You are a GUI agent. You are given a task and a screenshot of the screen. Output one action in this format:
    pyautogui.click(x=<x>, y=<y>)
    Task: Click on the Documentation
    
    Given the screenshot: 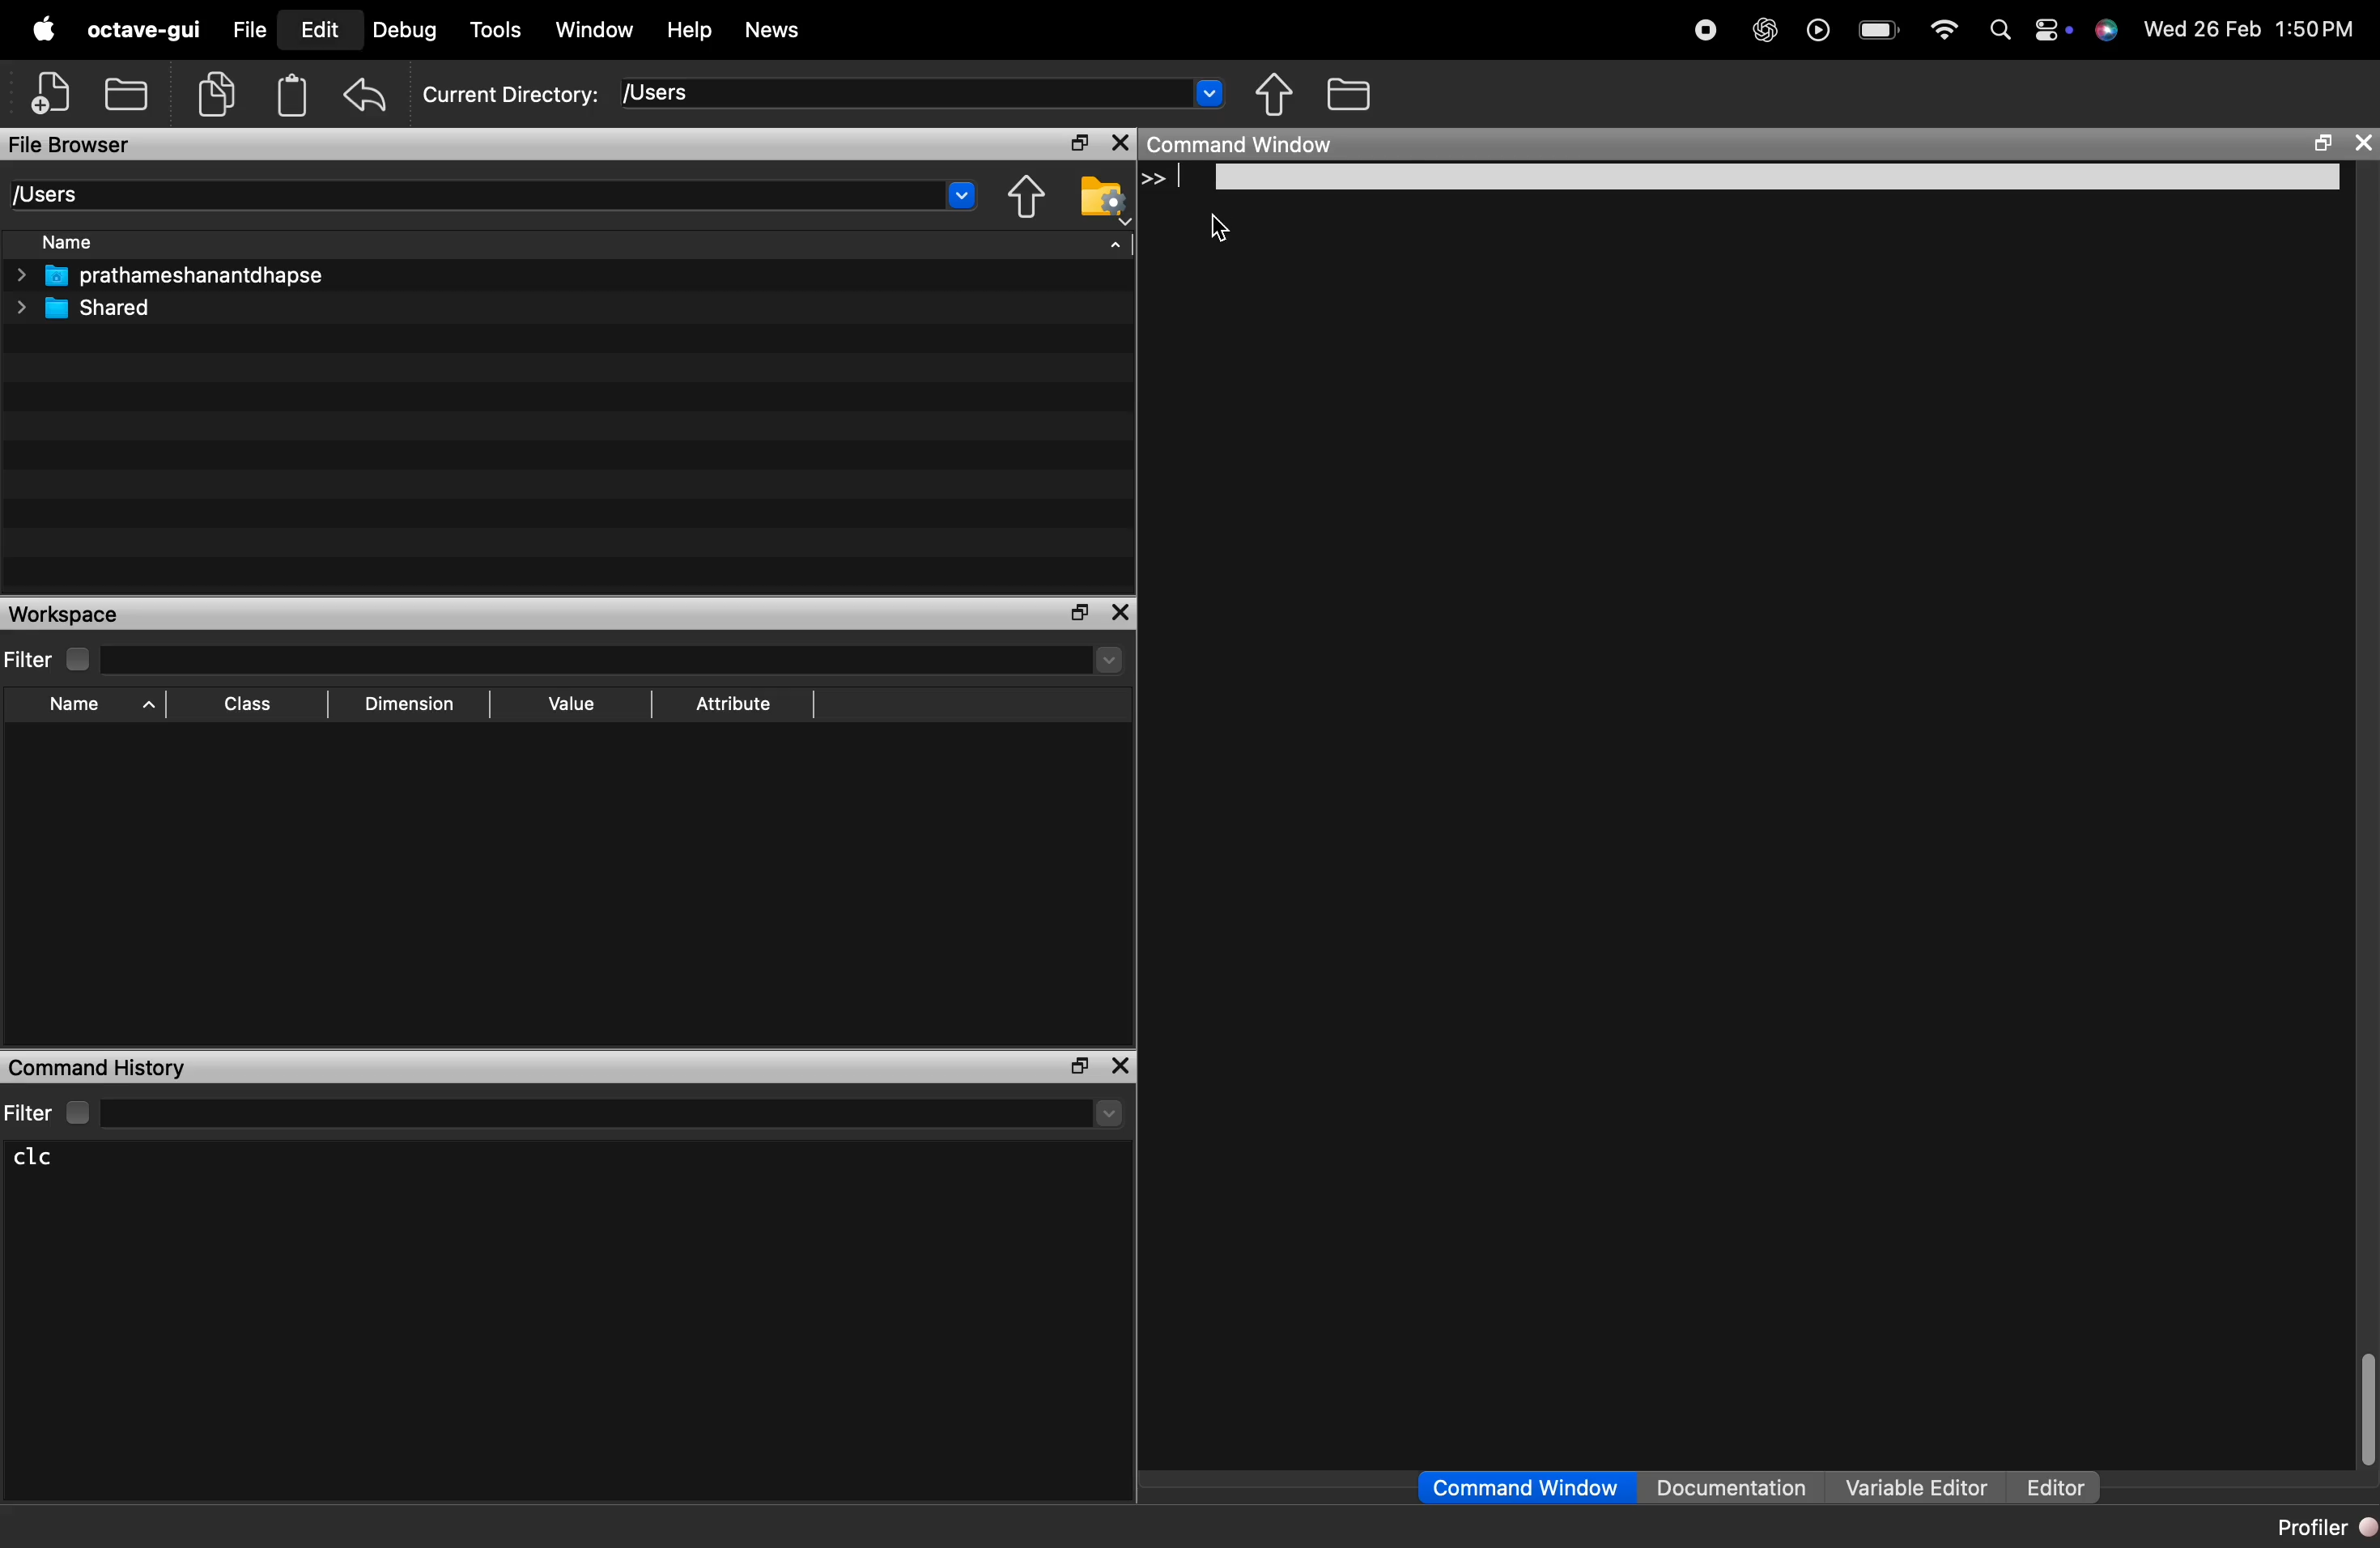 What is the action you would take?
    pyautogui.click(x=1738, y=1487)
    